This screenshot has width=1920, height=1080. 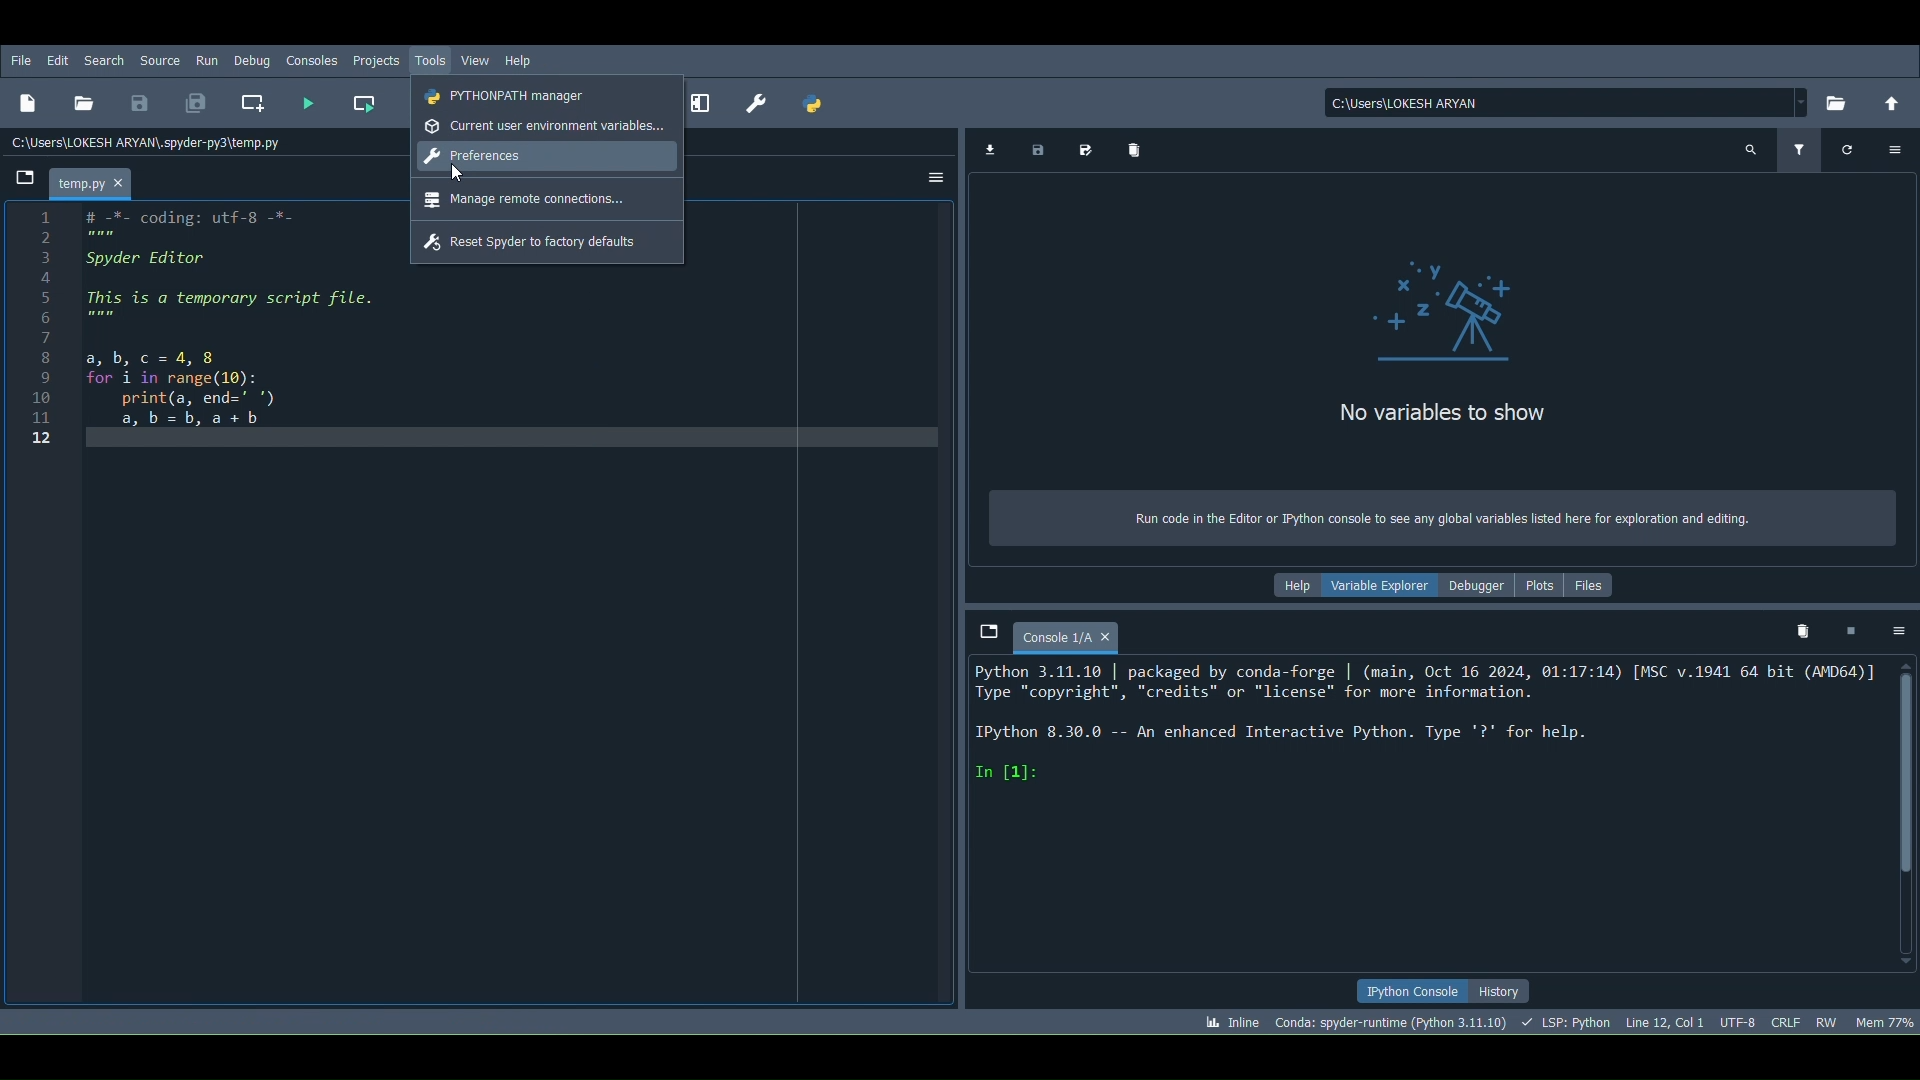 What do you see at coordinates (1847, 149) in the screenshot?
I see `Refresh variables (Ctrl + R)` at bounding box center [1847, 149].